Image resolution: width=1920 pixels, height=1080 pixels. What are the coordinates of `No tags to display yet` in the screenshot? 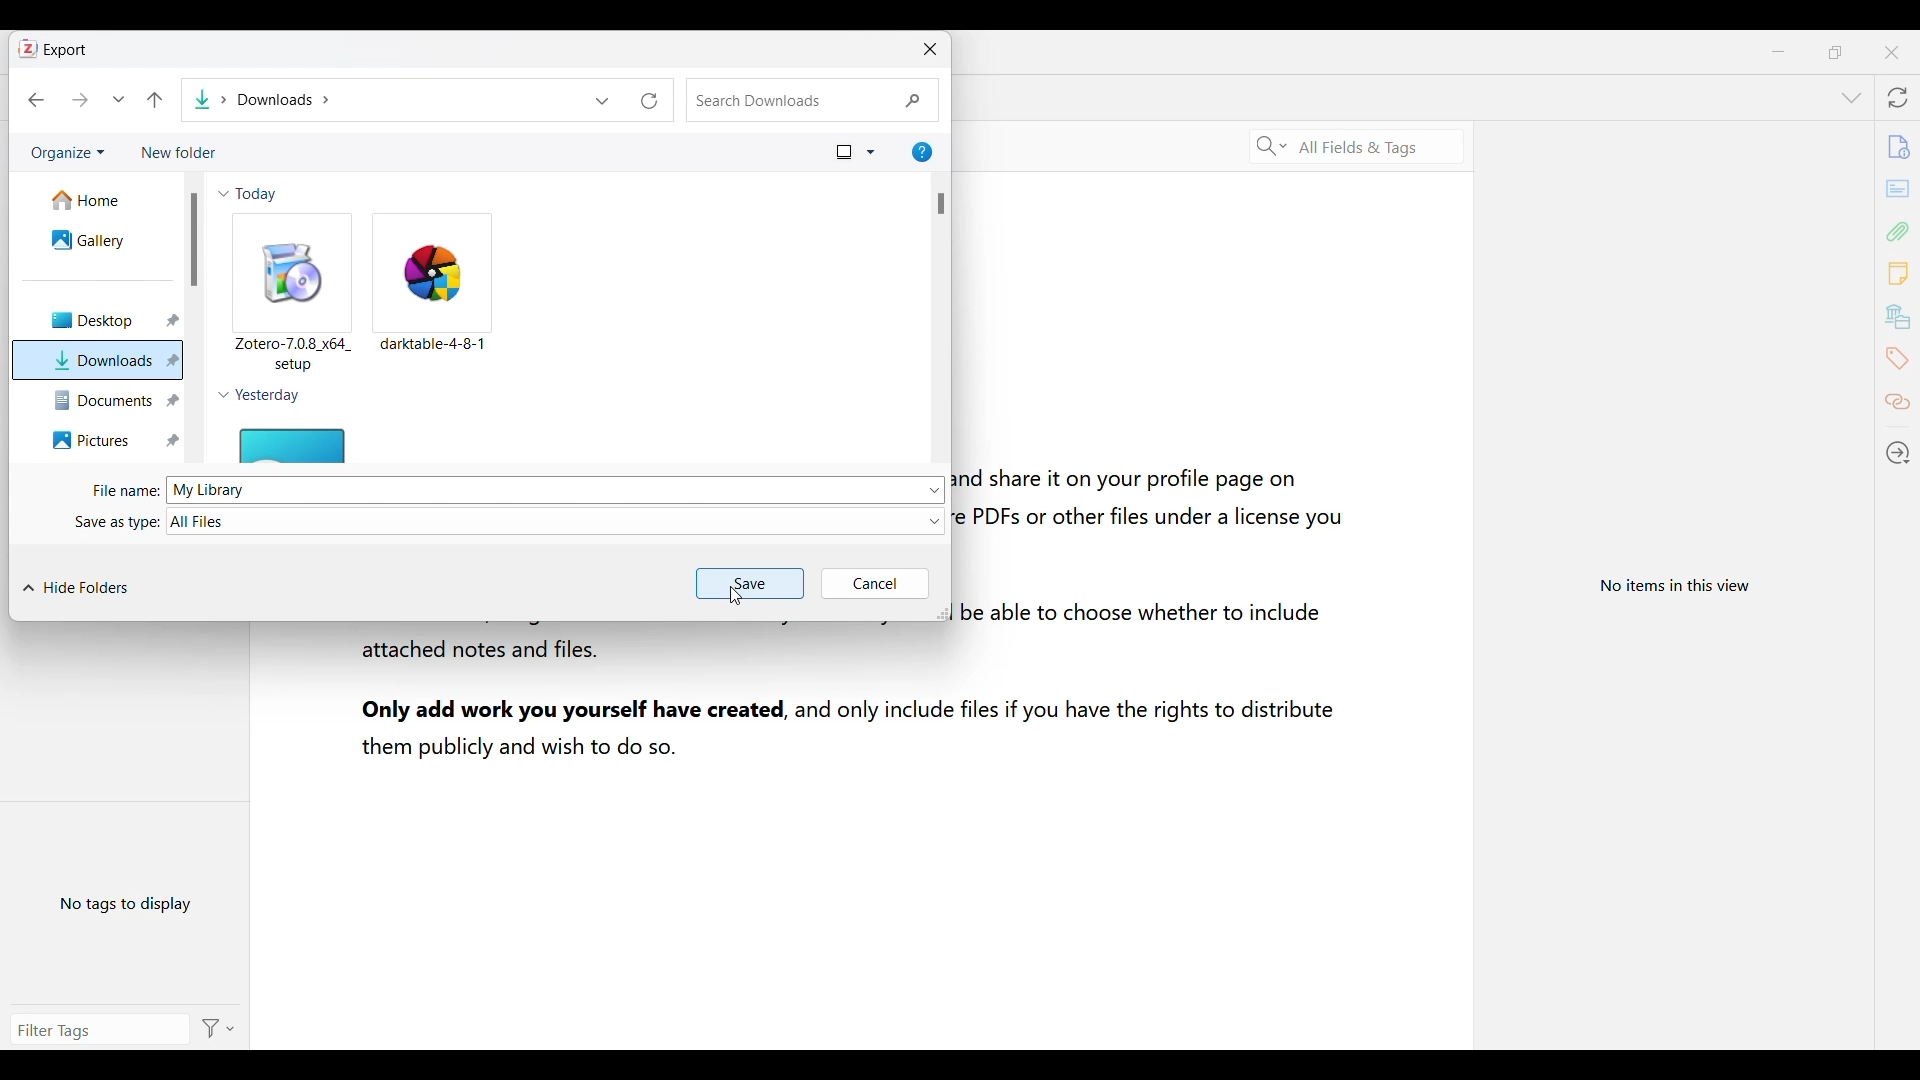 It's located at (126, 901).